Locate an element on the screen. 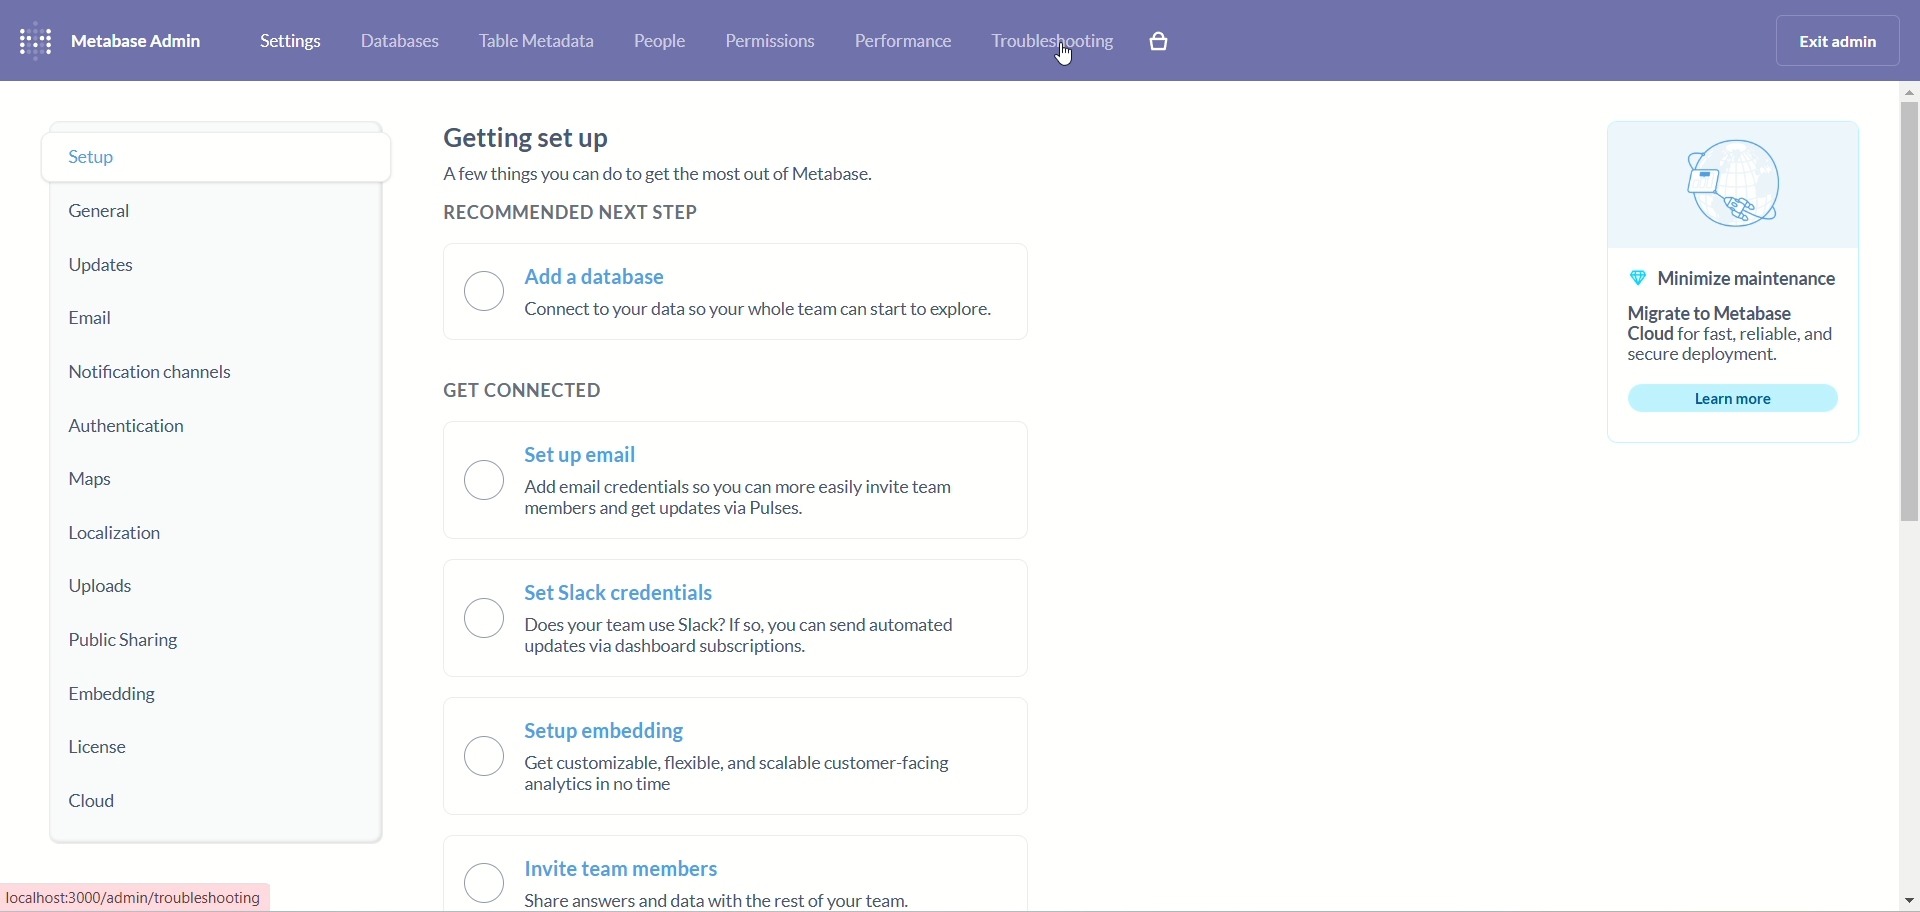  email is located at coordinates (100, 315).